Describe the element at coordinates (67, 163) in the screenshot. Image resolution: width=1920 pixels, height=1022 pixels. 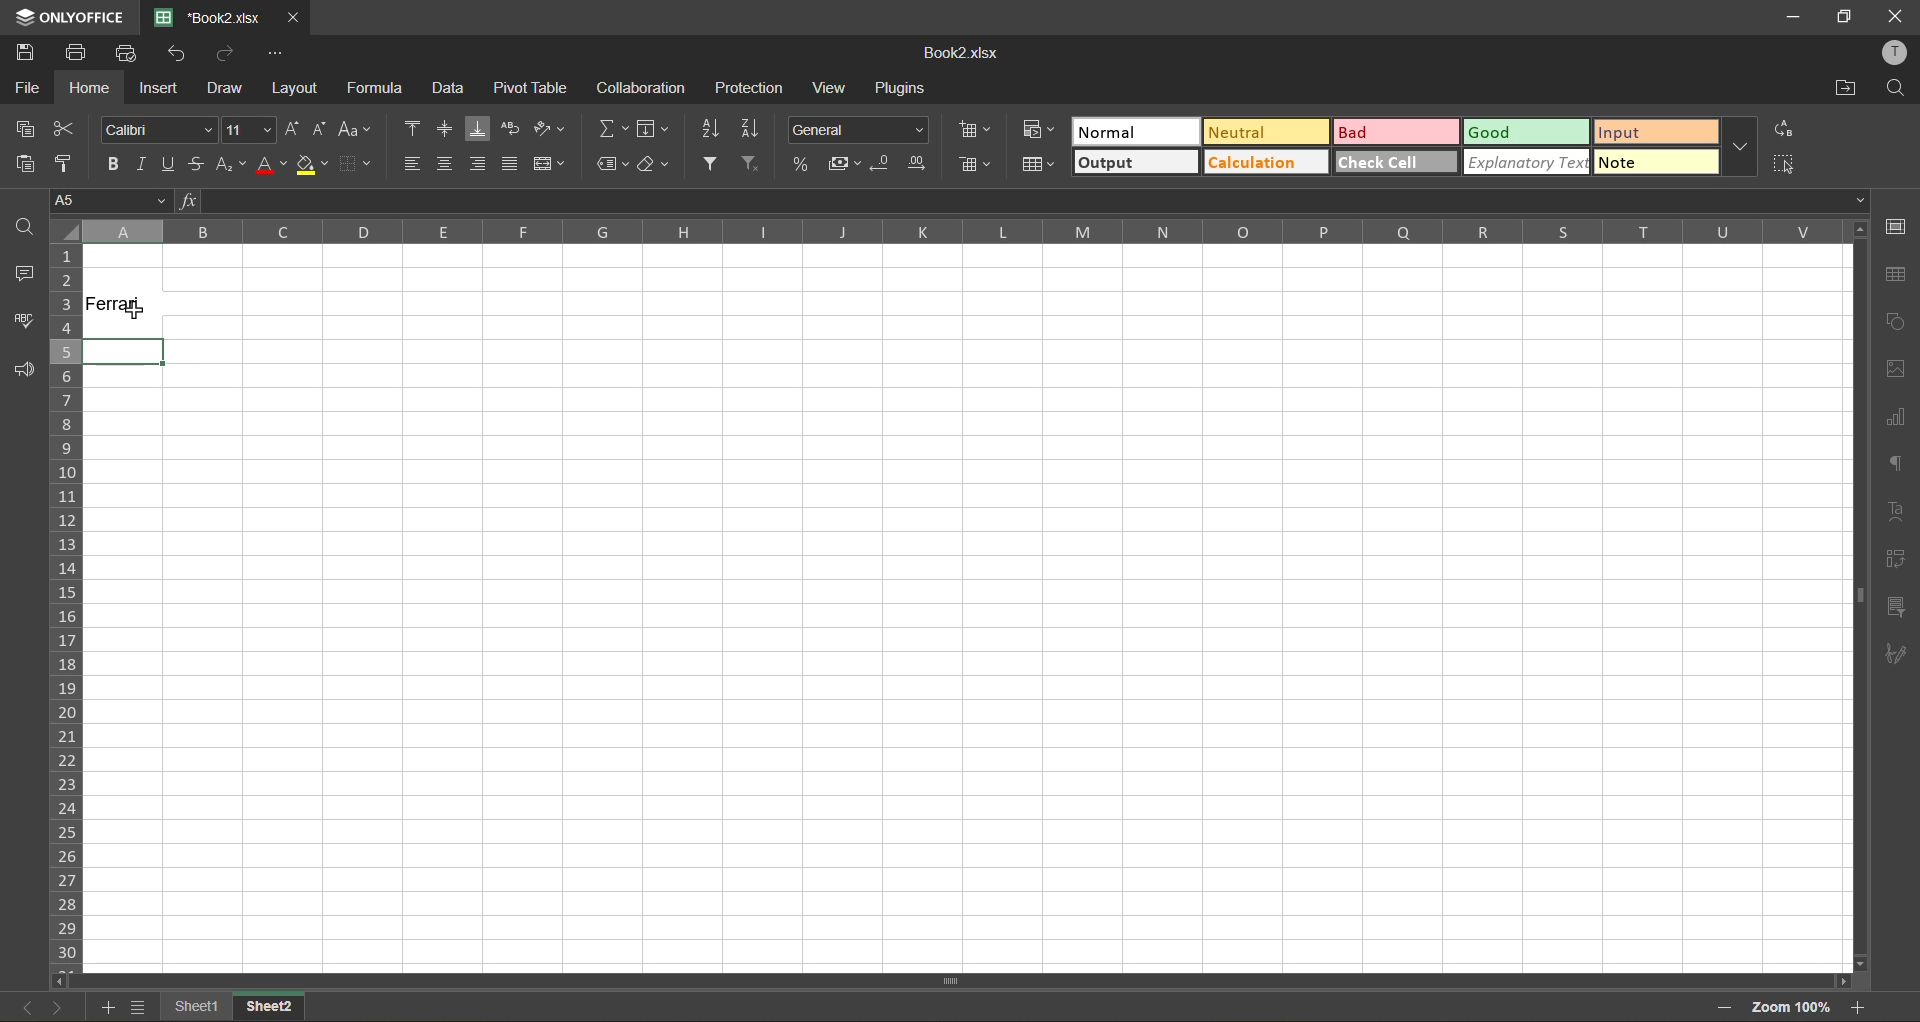
I see `copy style` at that location.